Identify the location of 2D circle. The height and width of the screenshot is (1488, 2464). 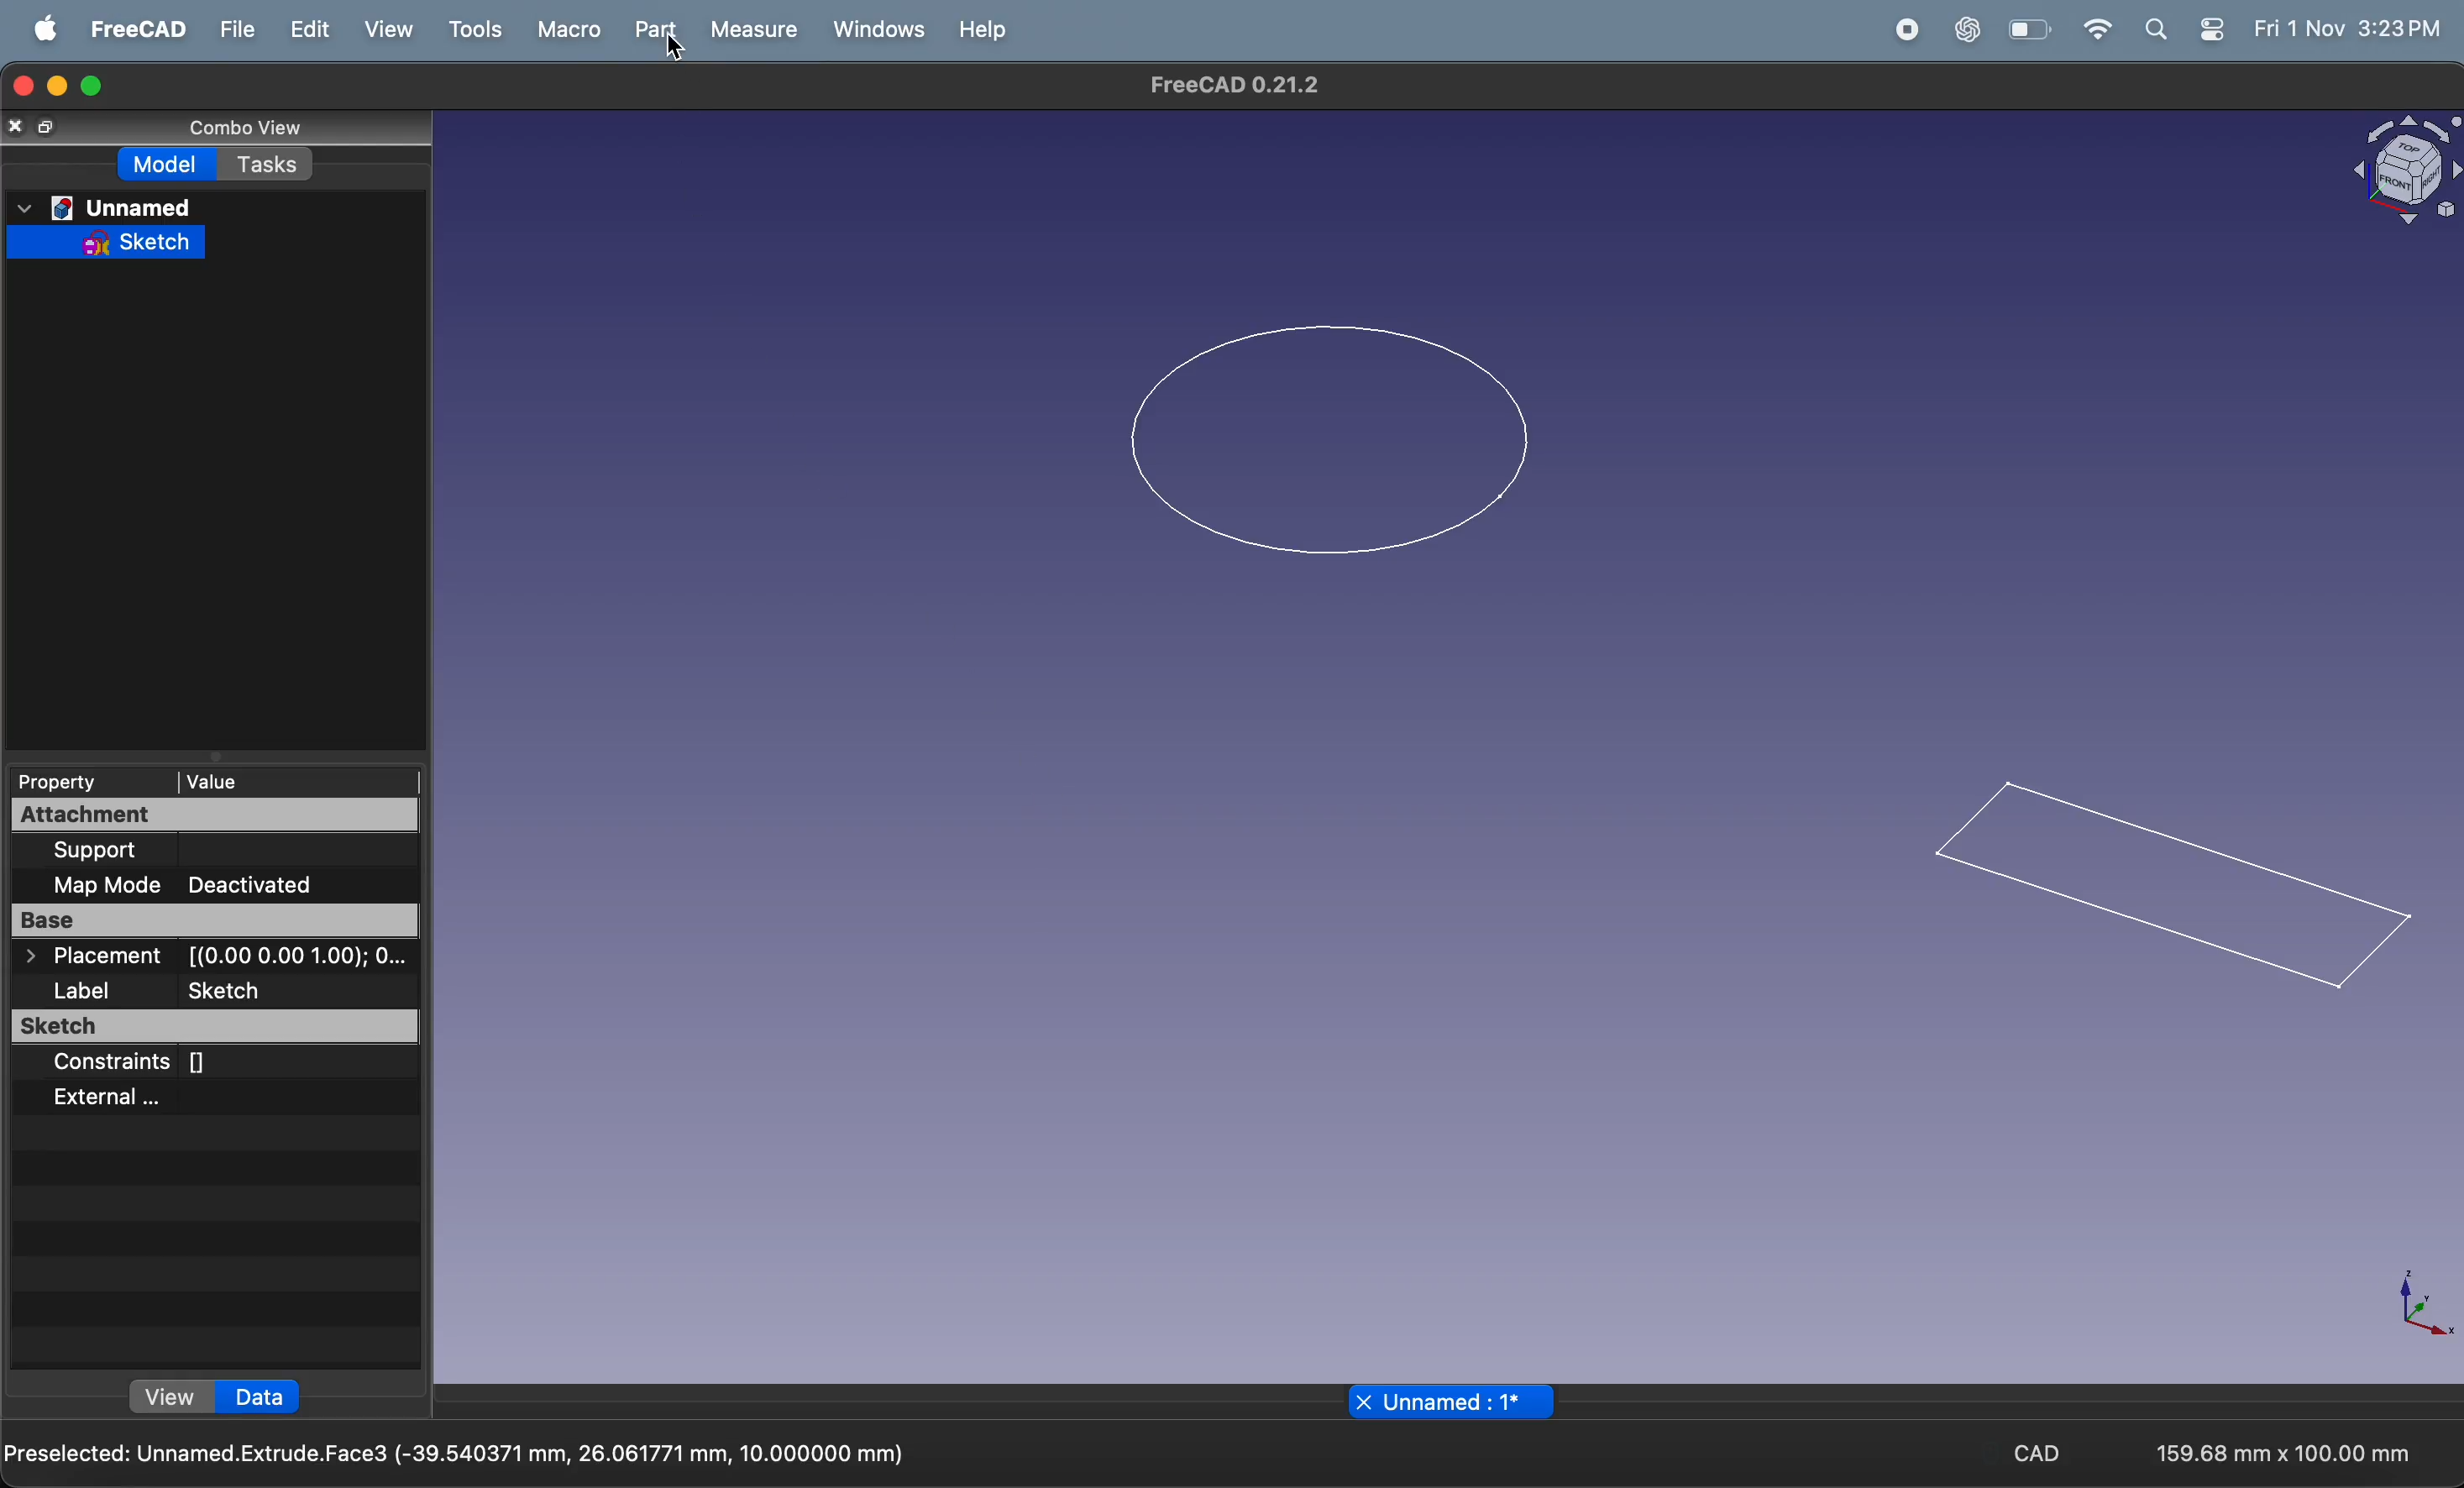
(1325, 439).